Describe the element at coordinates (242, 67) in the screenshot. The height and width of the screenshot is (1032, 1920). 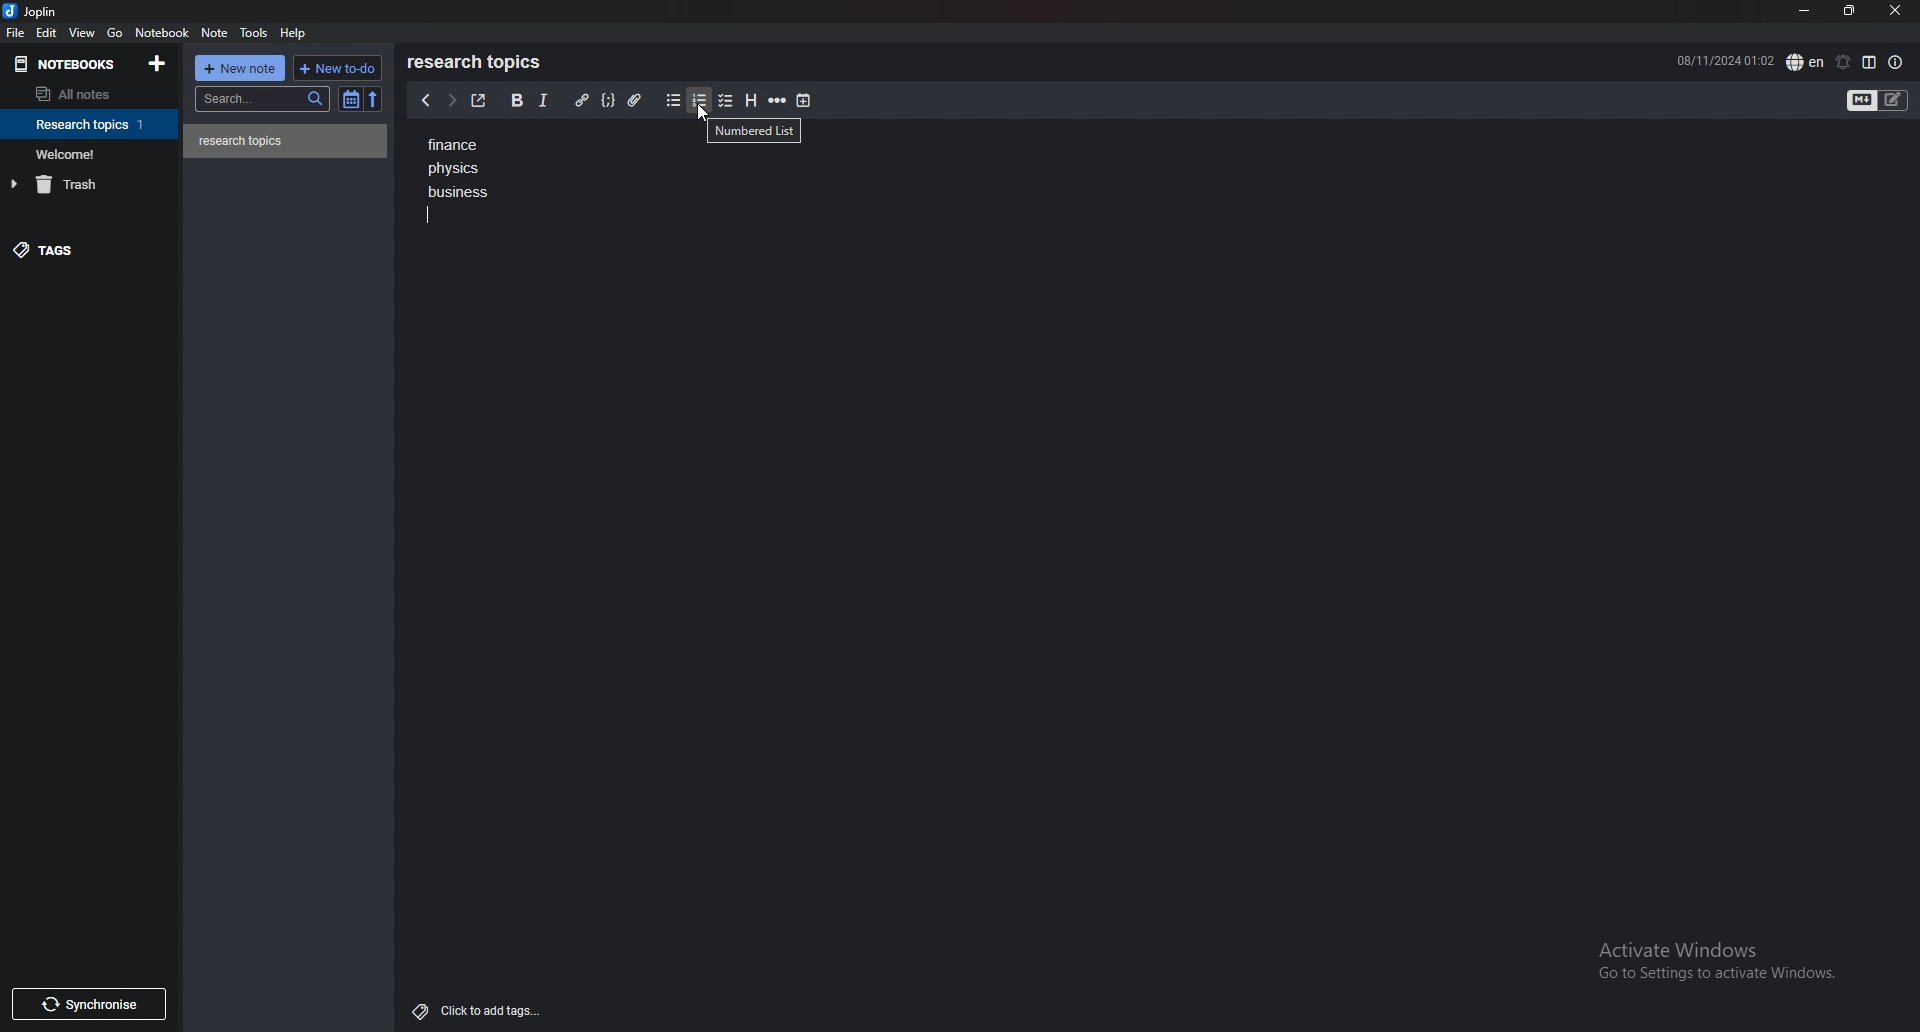
I see `new note` at that location.